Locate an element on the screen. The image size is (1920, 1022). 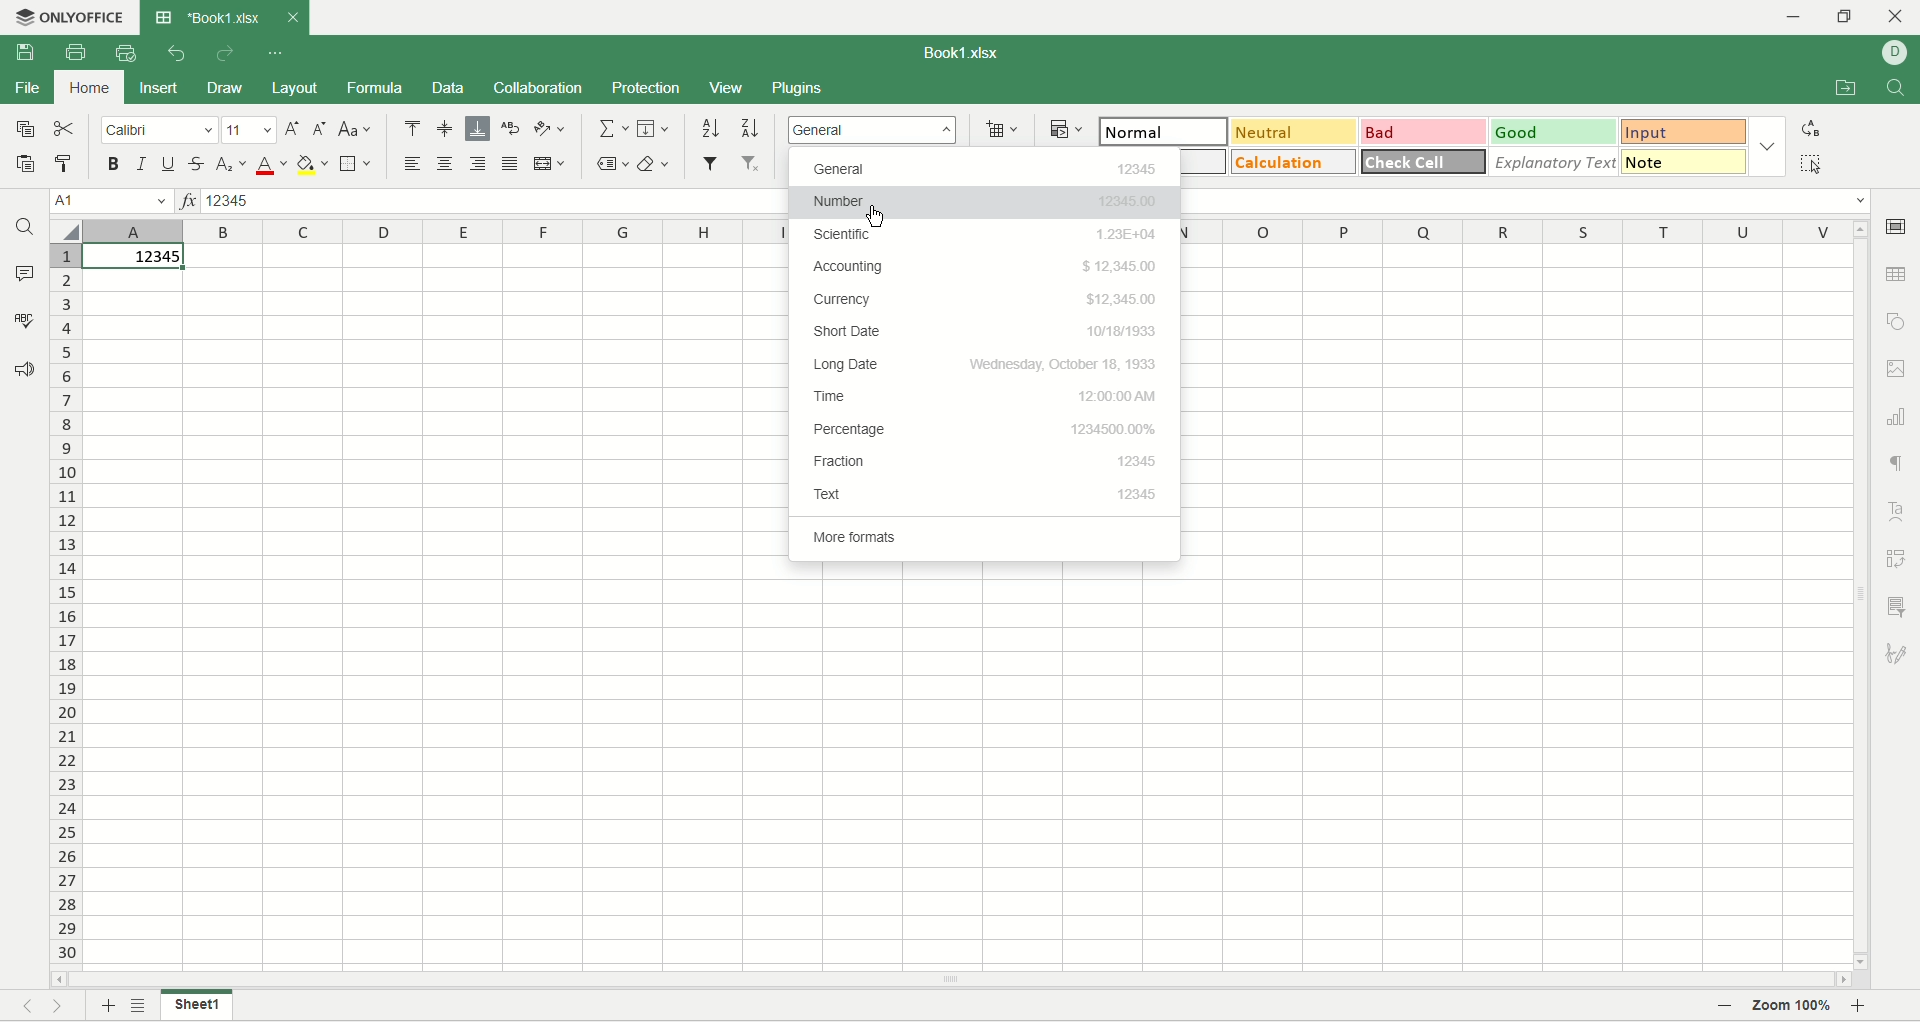
sheet name is located at coordinates (196, 1006).